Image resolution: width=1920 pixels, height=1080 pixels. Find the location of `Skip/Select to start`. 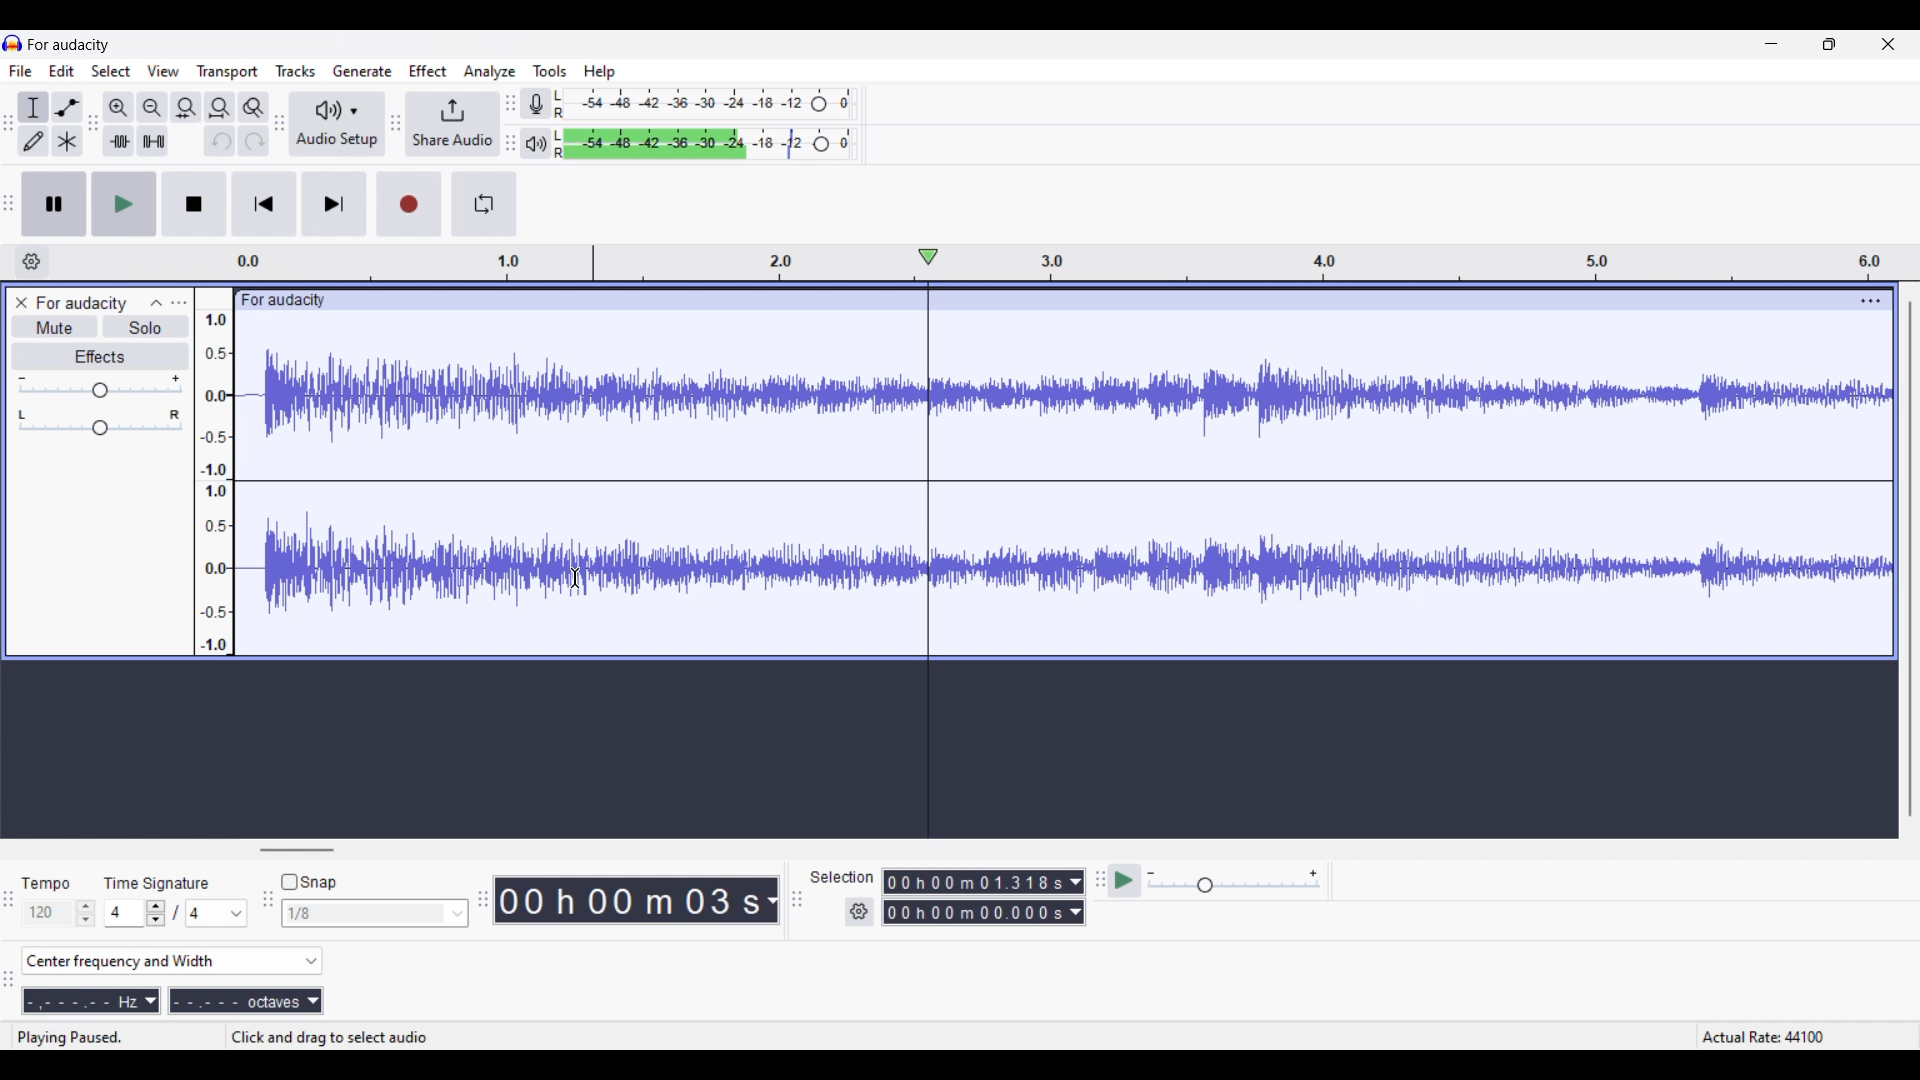

Skip/Select to start is located at coordinates (265, 204).